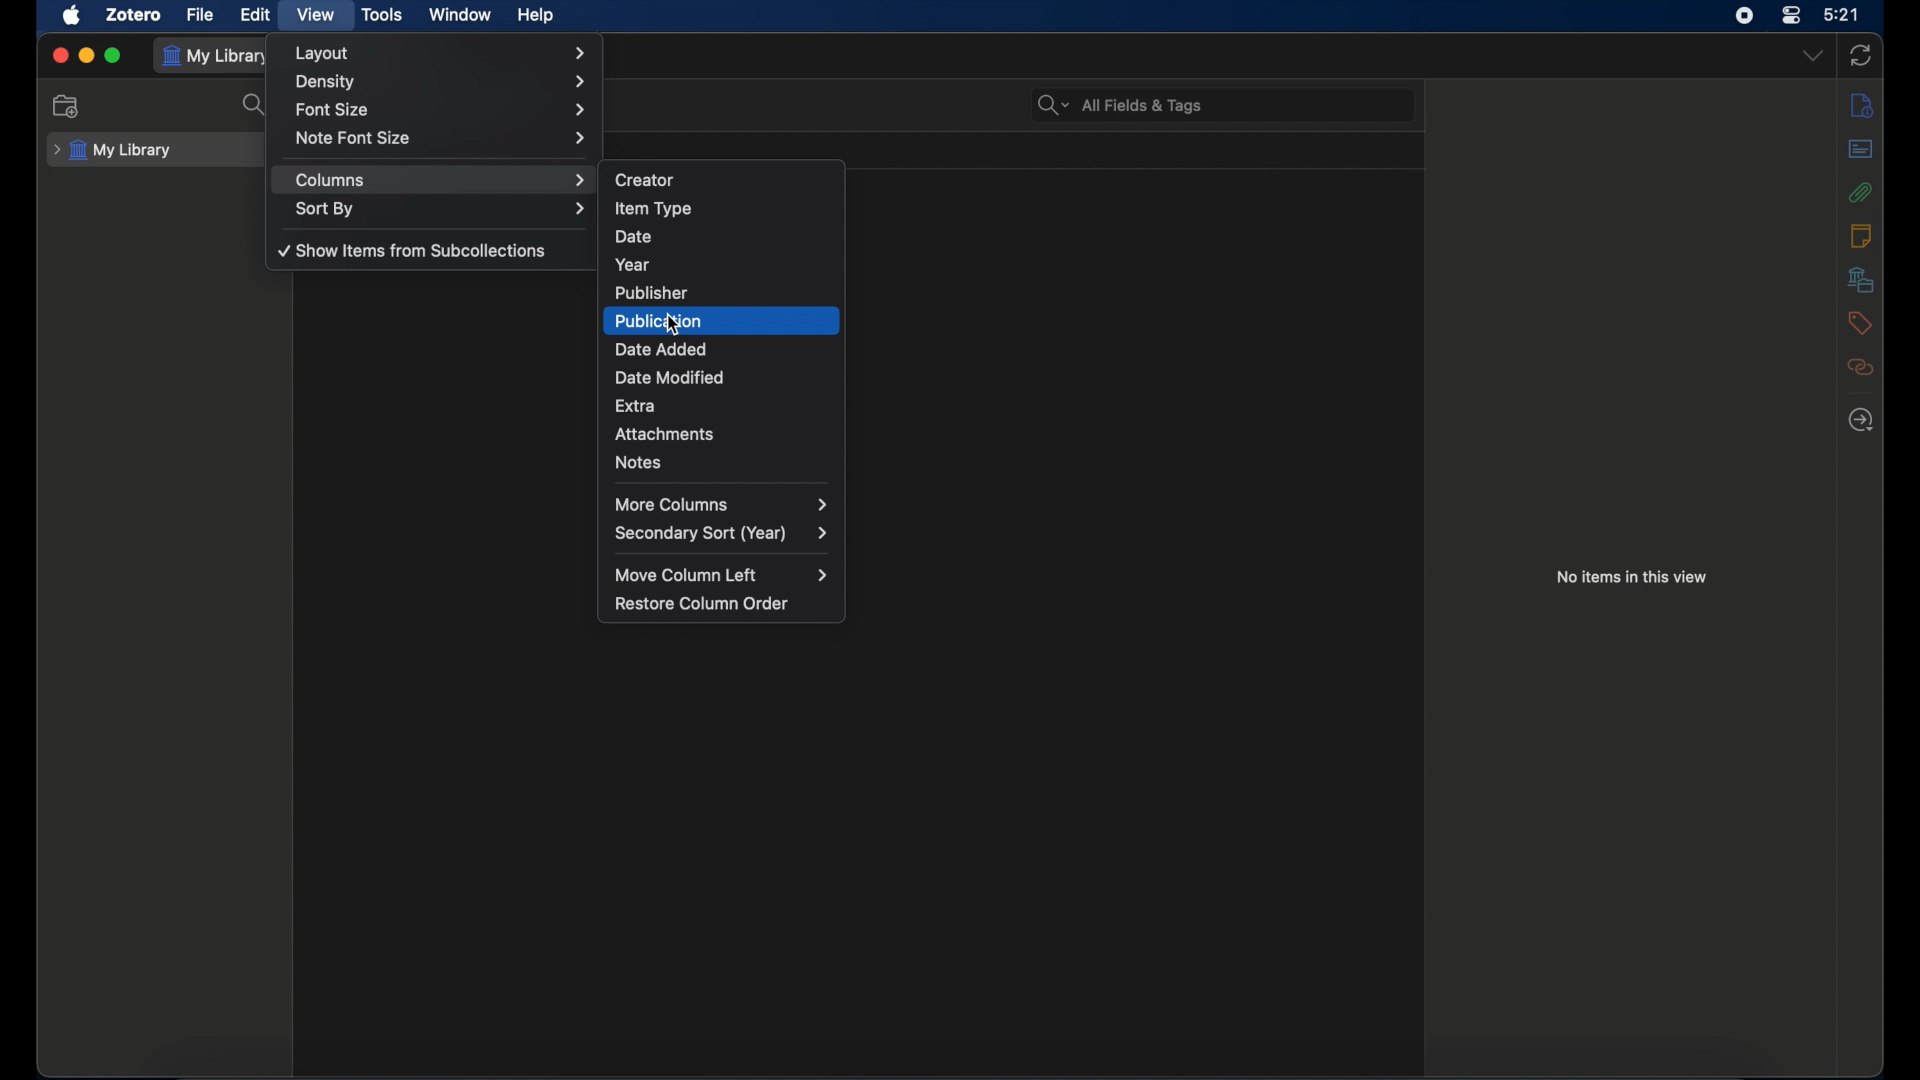  Describe the element at coordinates (726, 208) in the screenshot. I see `item type` at that location.